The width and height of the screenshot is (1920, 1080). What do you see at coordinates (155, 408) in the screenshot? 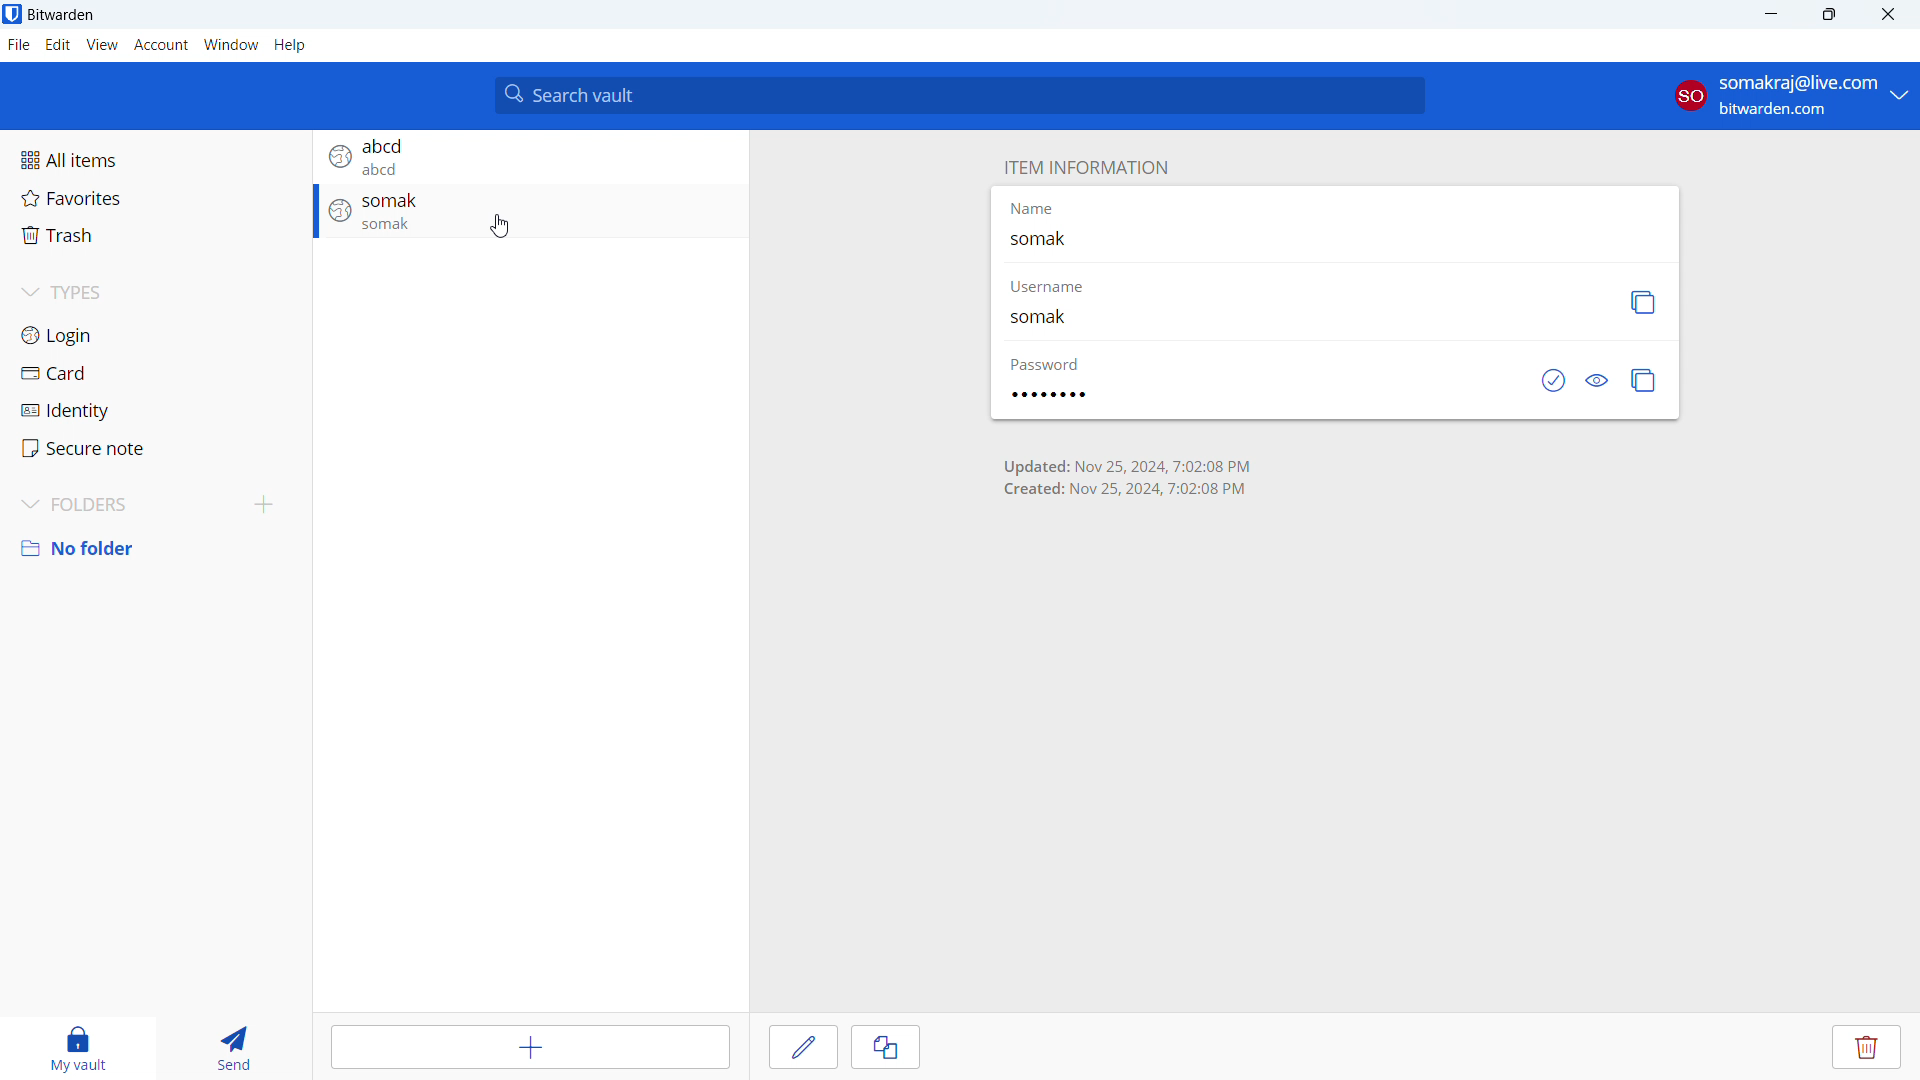
I see `identity` at bounding box center [155, 408].